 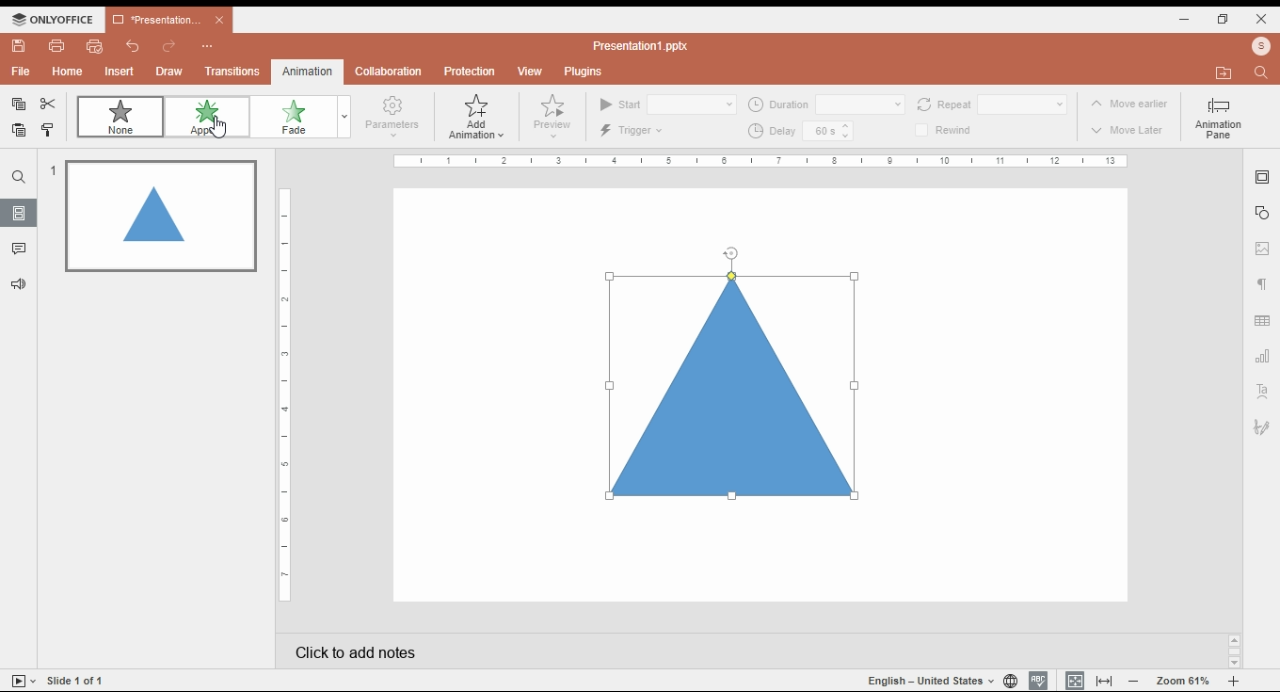 What do you see at coordinates (1215, 117) in the screenshot?
I see `animation pane` at bounding box center [1215, 117].